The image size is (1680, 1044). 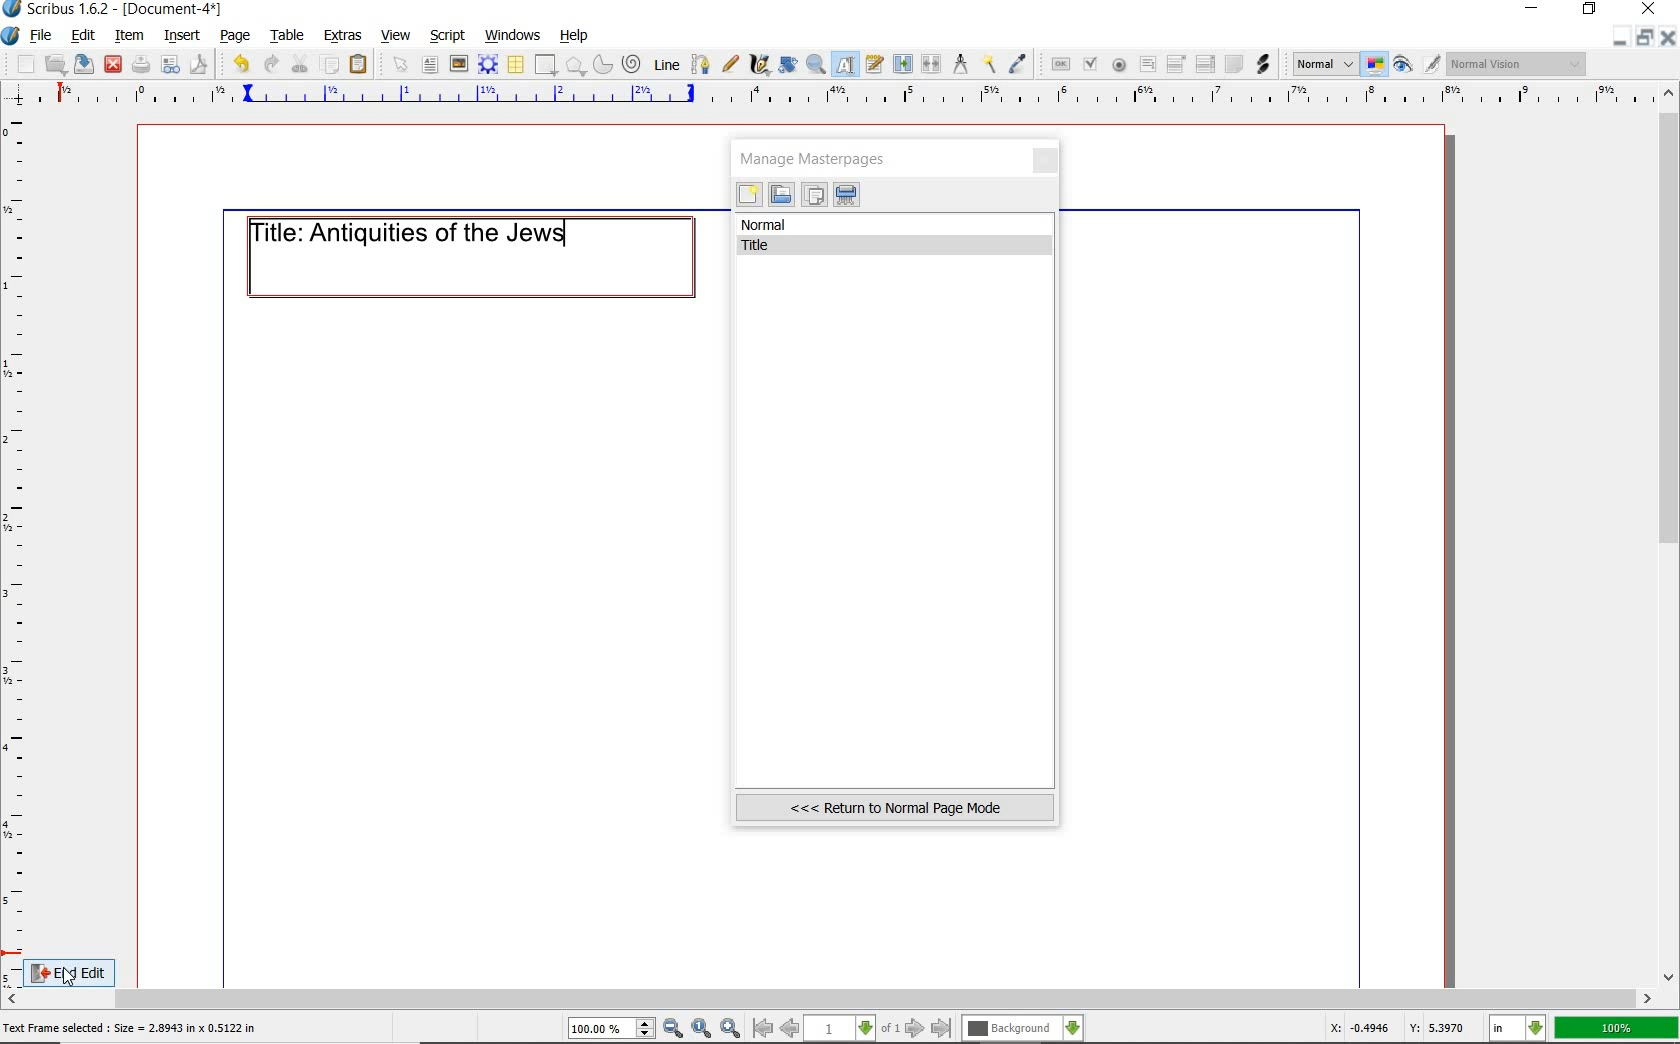 What do you see at coordinates (895, 807) in the screenshot?
I see `Return to normal page mode` at bounding box center [895, 807].